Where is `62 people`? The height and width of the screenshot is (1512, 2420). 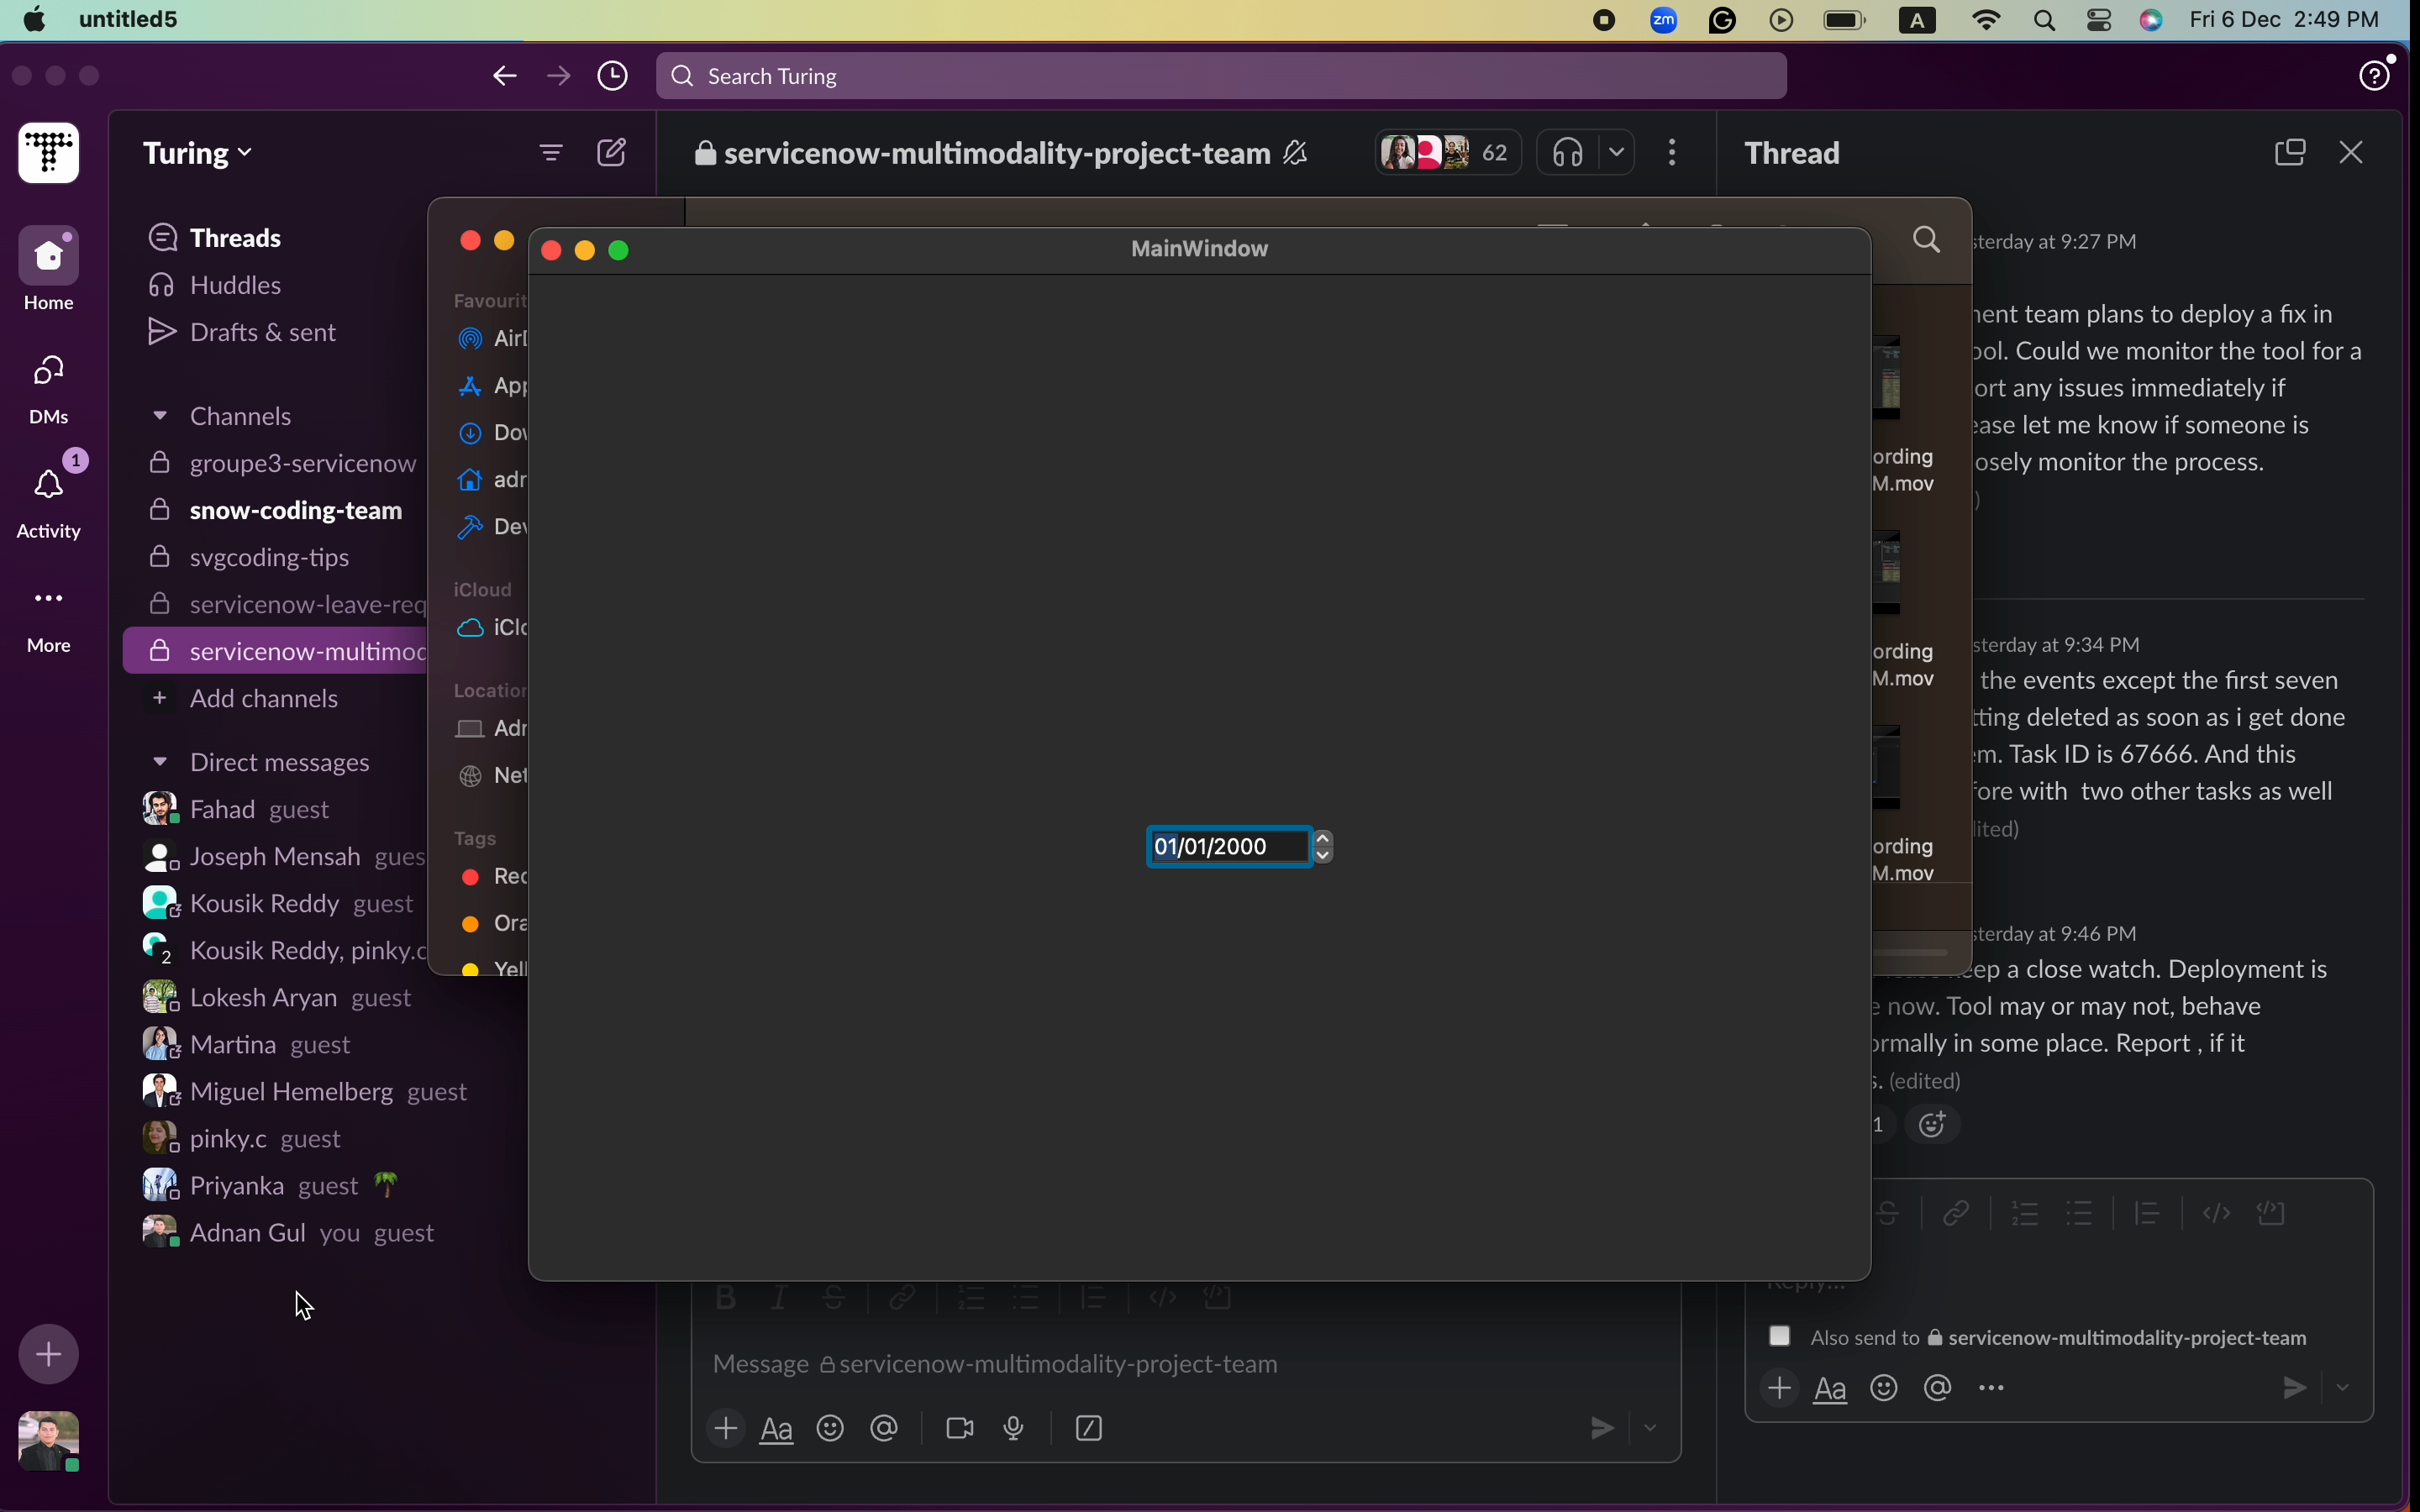
62 people is located at coordinates (1449, 152).